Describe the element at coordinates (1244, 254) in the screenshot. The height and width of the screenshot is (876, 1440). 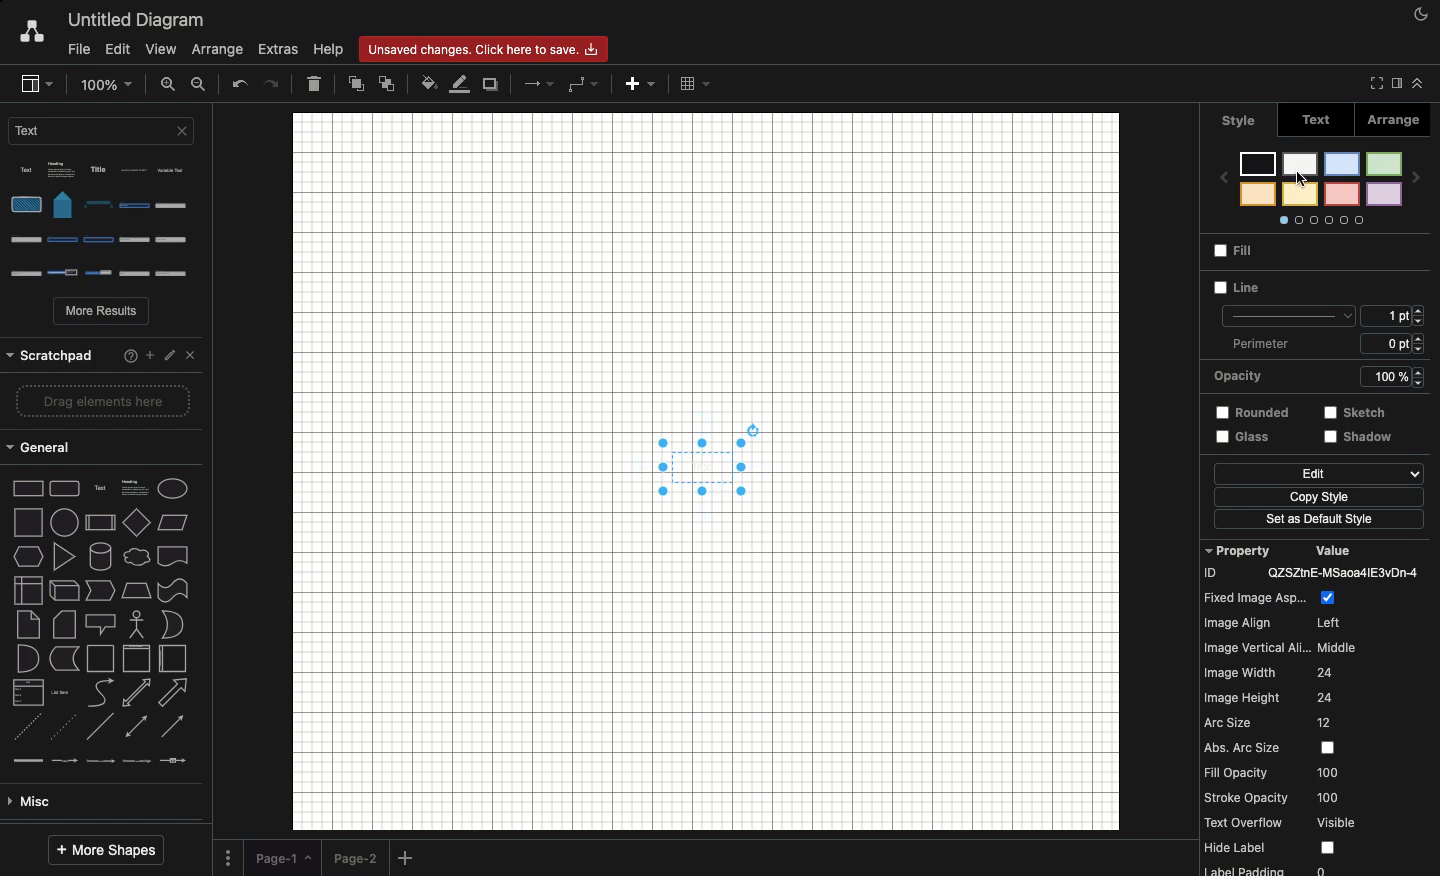
I see `Fill` at that location.